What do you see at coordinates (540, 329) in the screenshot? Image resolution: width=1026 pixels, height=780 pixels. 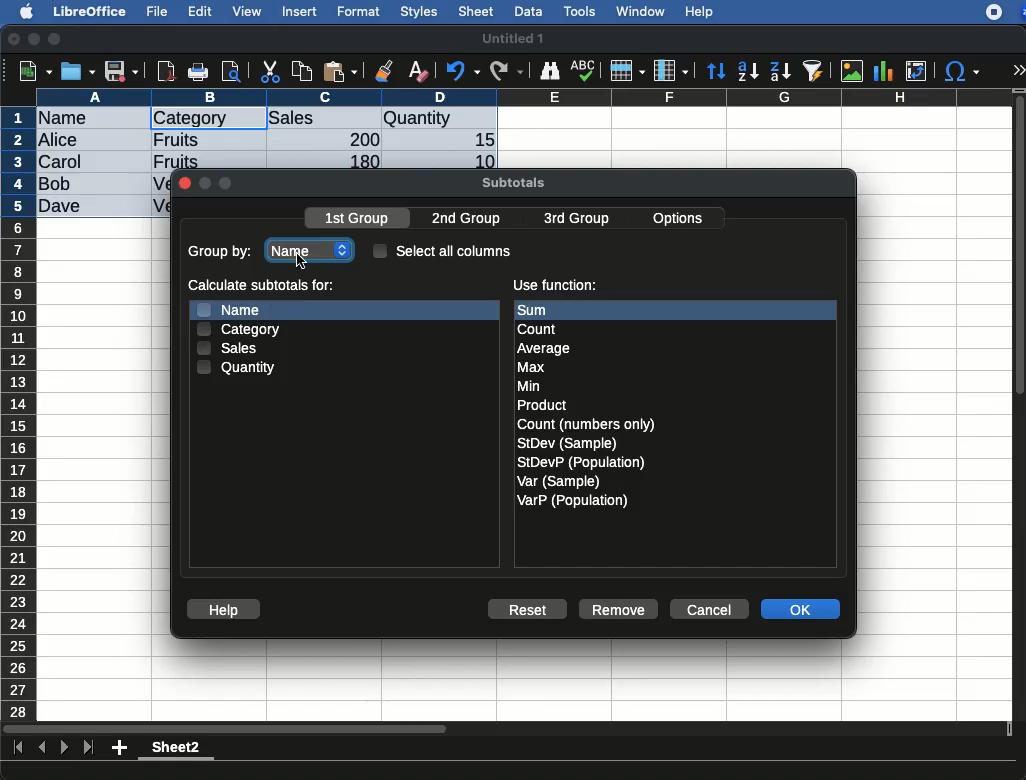 I see `Count` at bounding box center [540, 329].